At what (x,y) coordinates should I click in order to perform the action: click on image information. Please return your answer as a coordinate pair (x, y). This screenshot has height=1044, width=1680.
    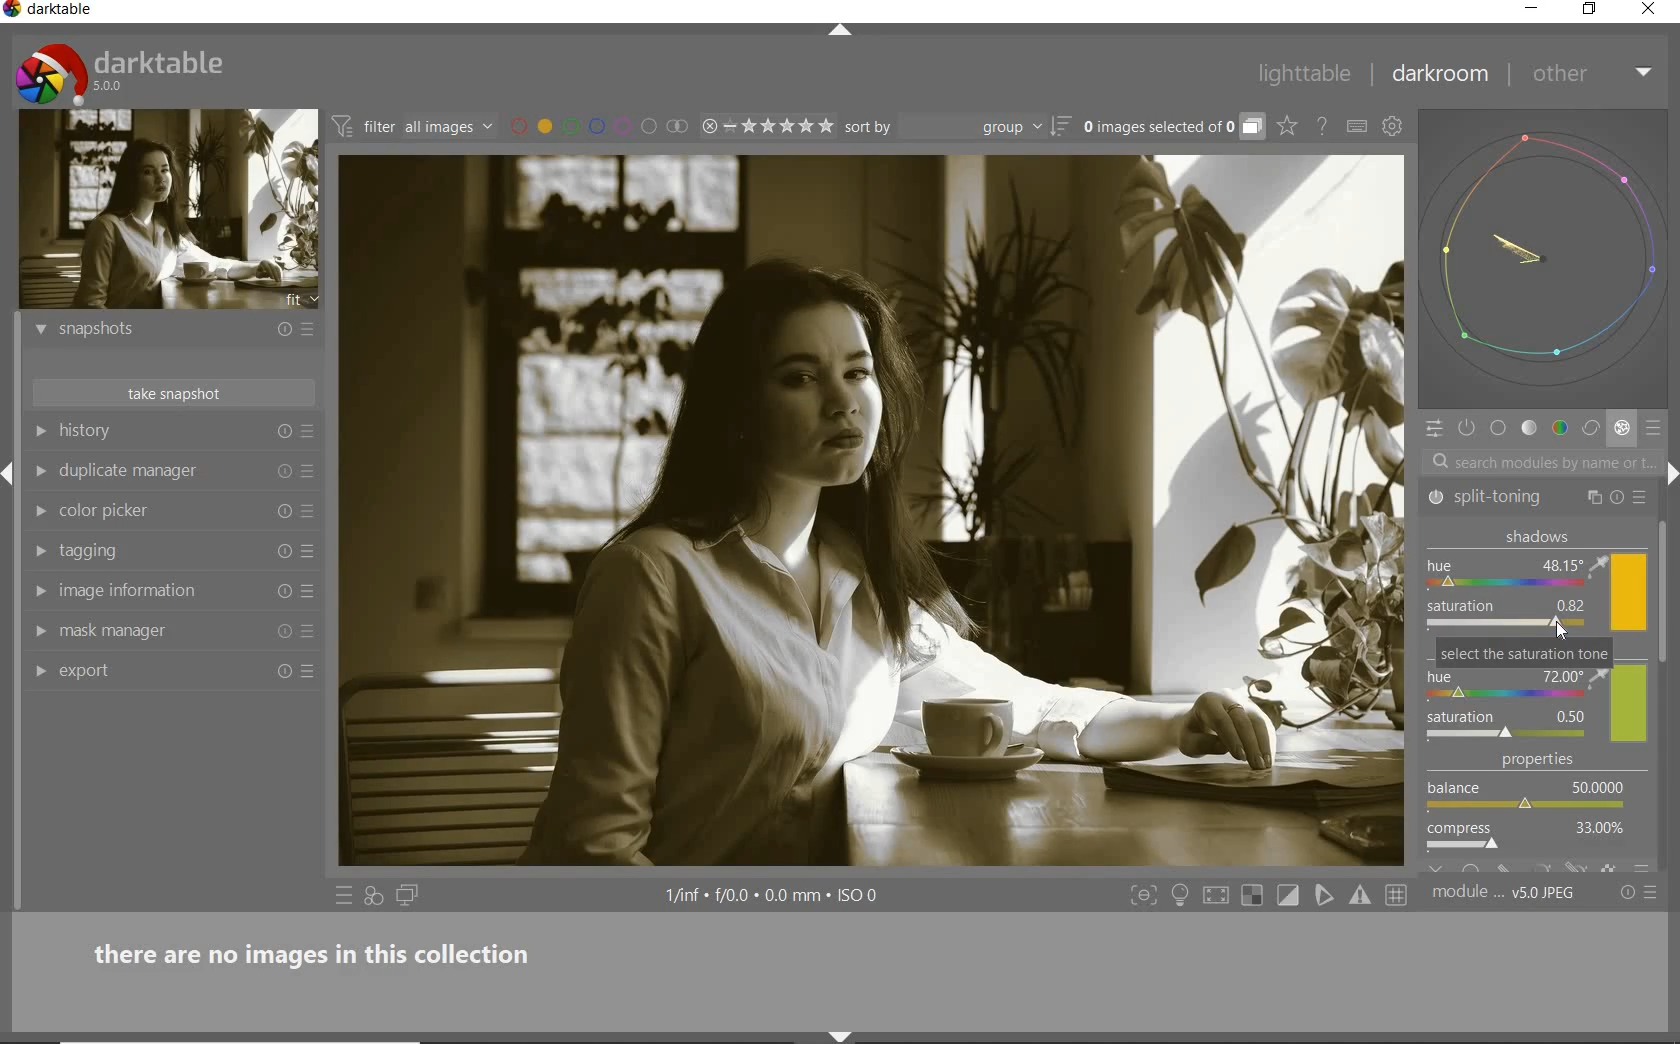
    Looking at the image, I should click on (159, 590).